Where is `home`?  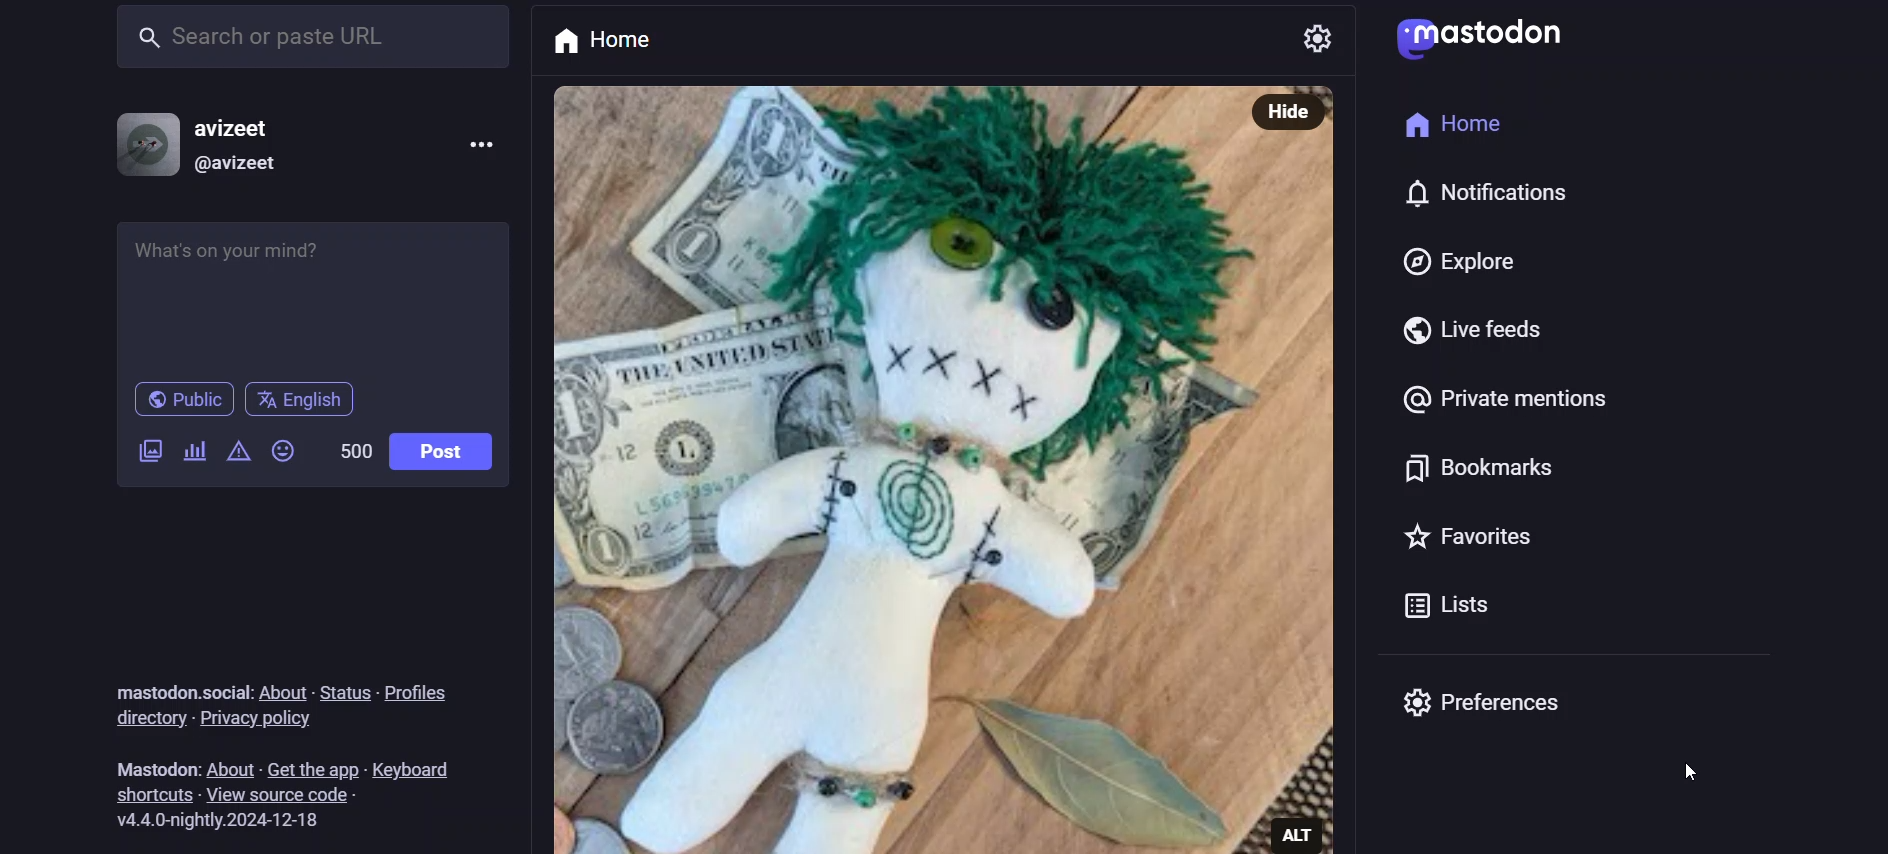 home is located at coordinates (1451, 122).